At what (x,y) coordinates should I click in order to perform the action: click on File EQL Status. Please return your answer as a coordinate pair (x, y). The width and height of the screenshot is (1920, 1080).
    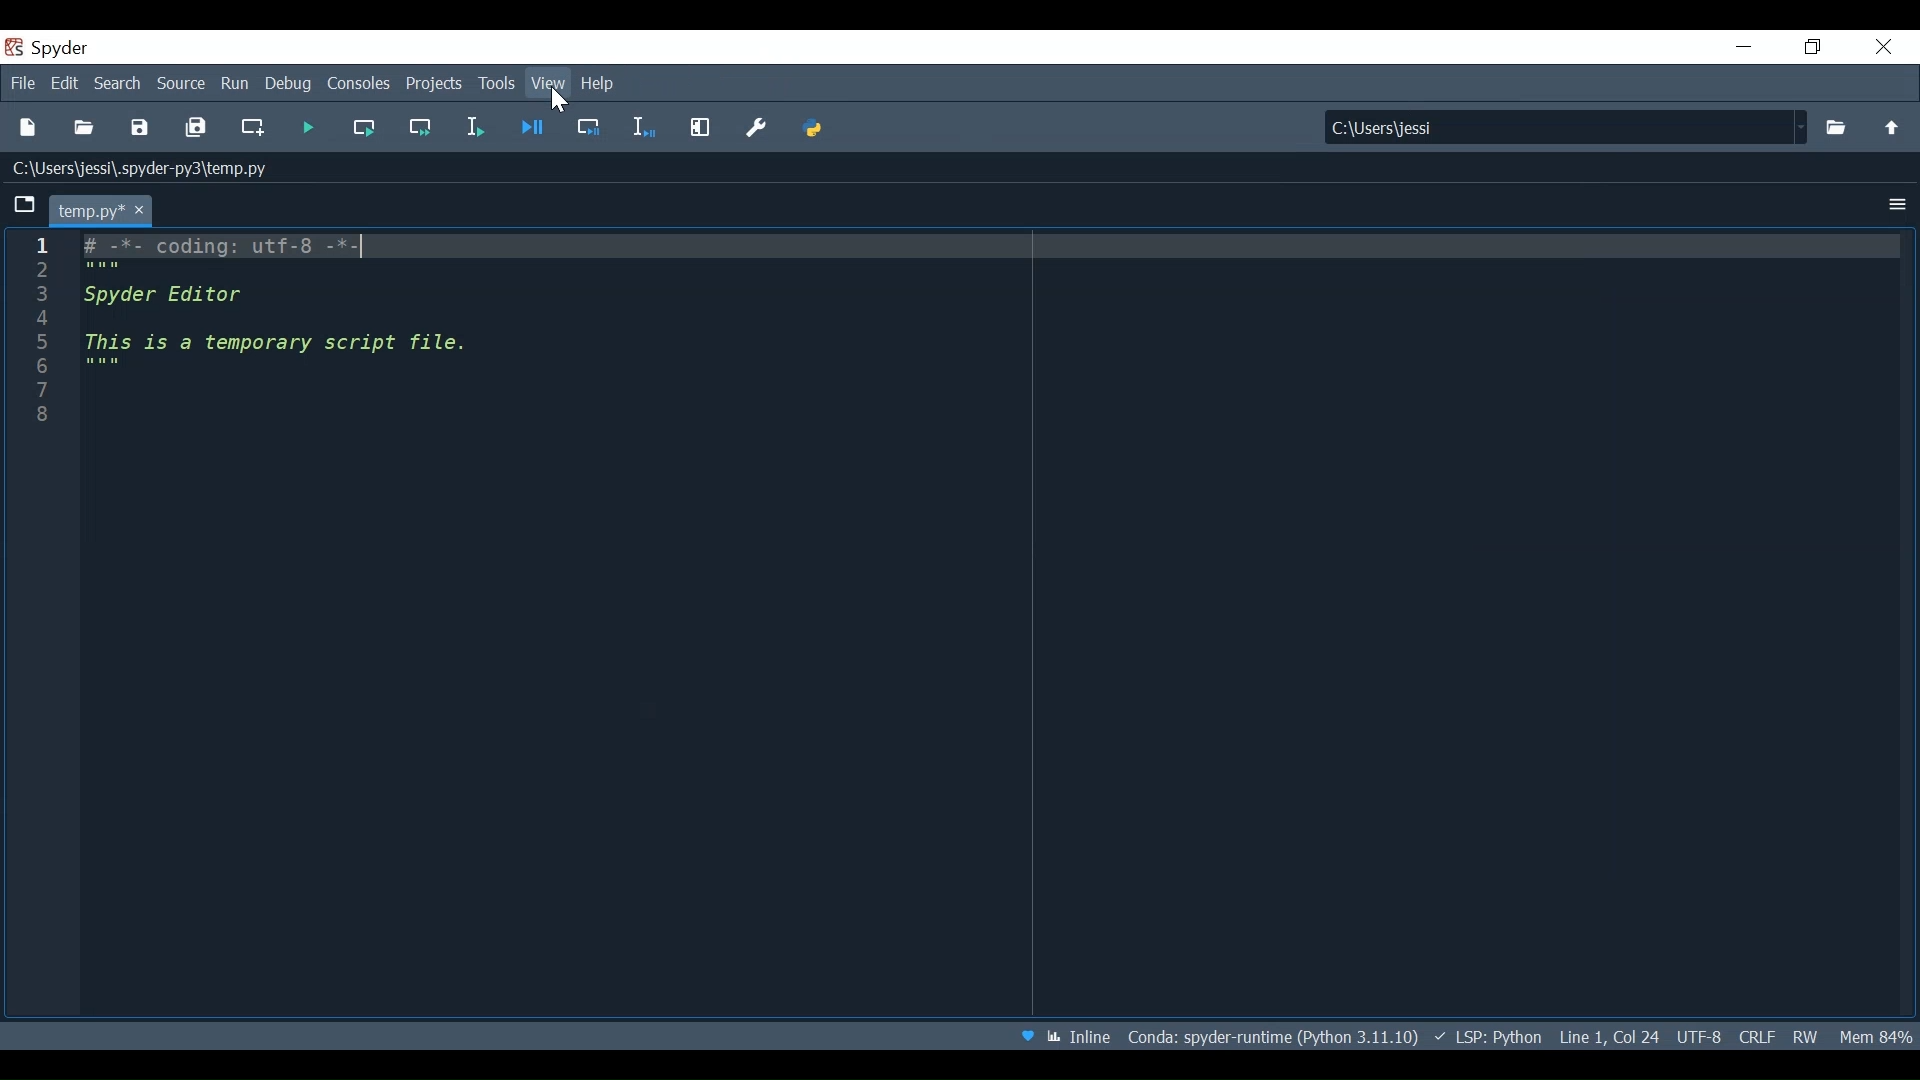
    Looking at the image, I should click on (1756, 1034).